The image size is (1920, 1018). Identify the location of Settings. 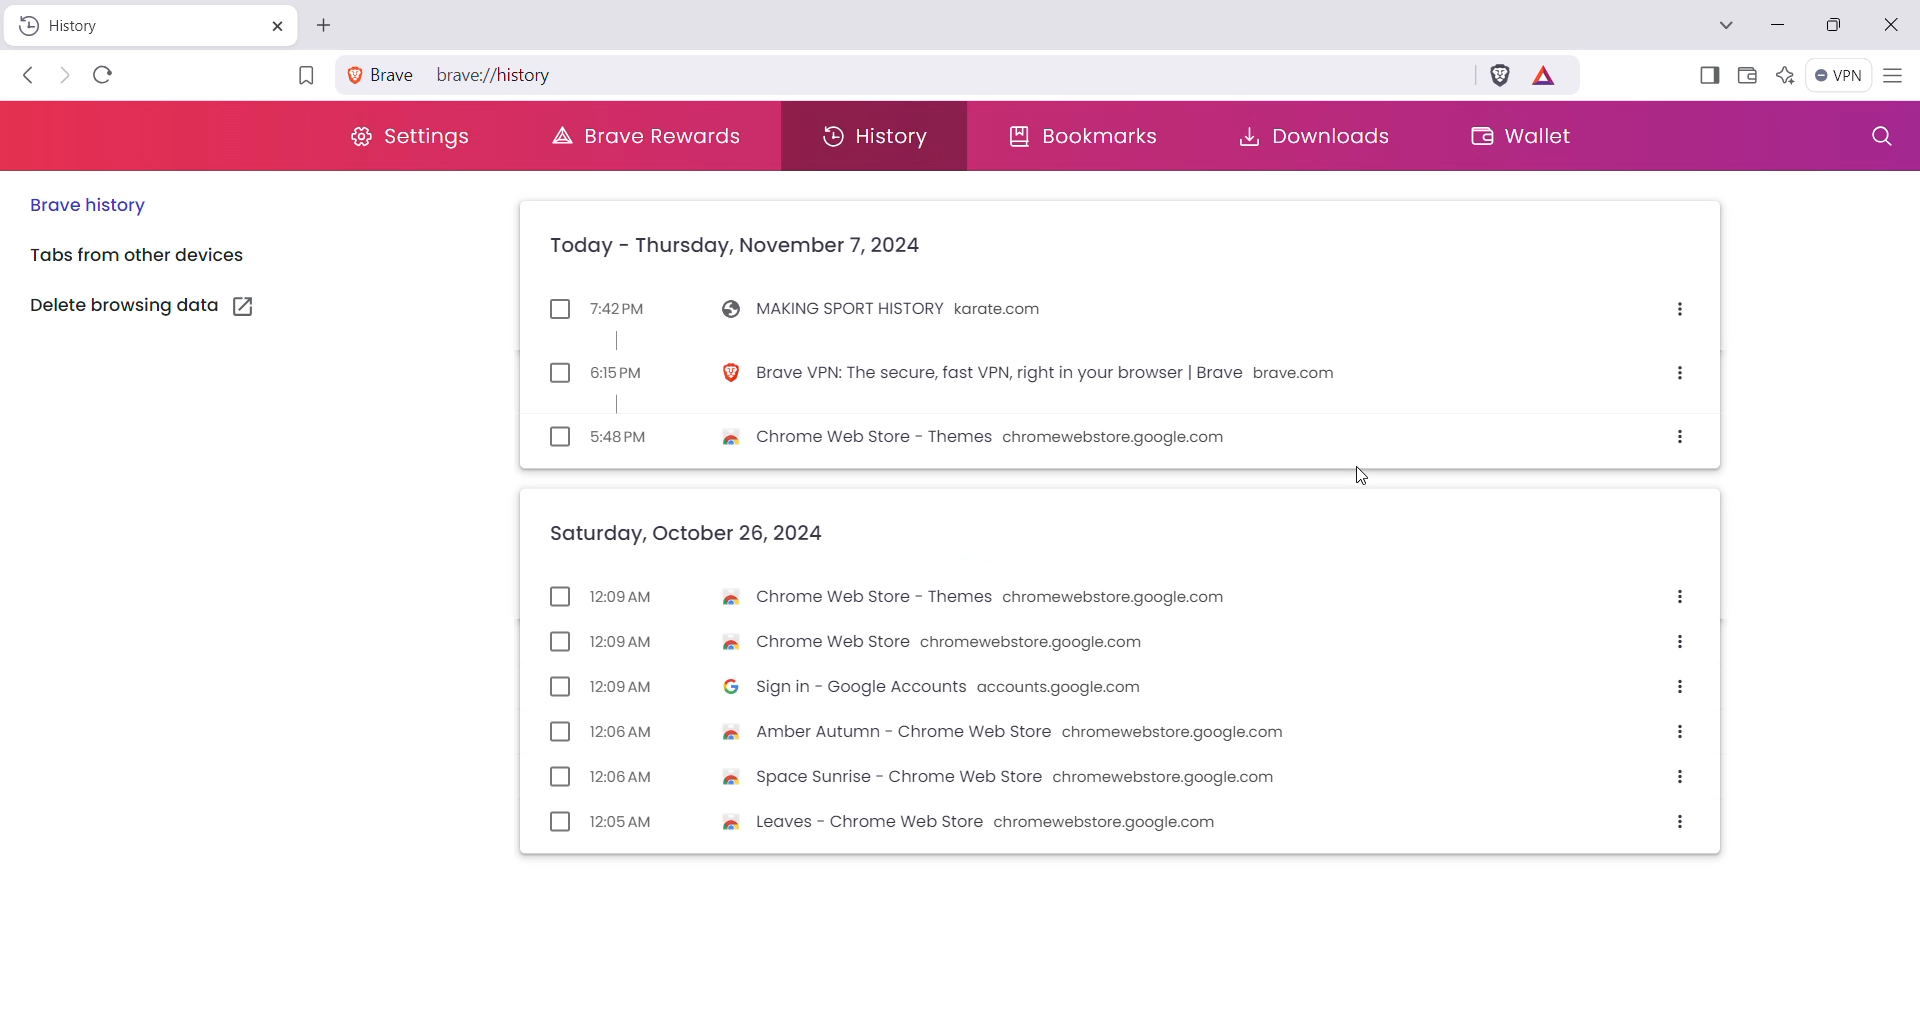
(407, 137).